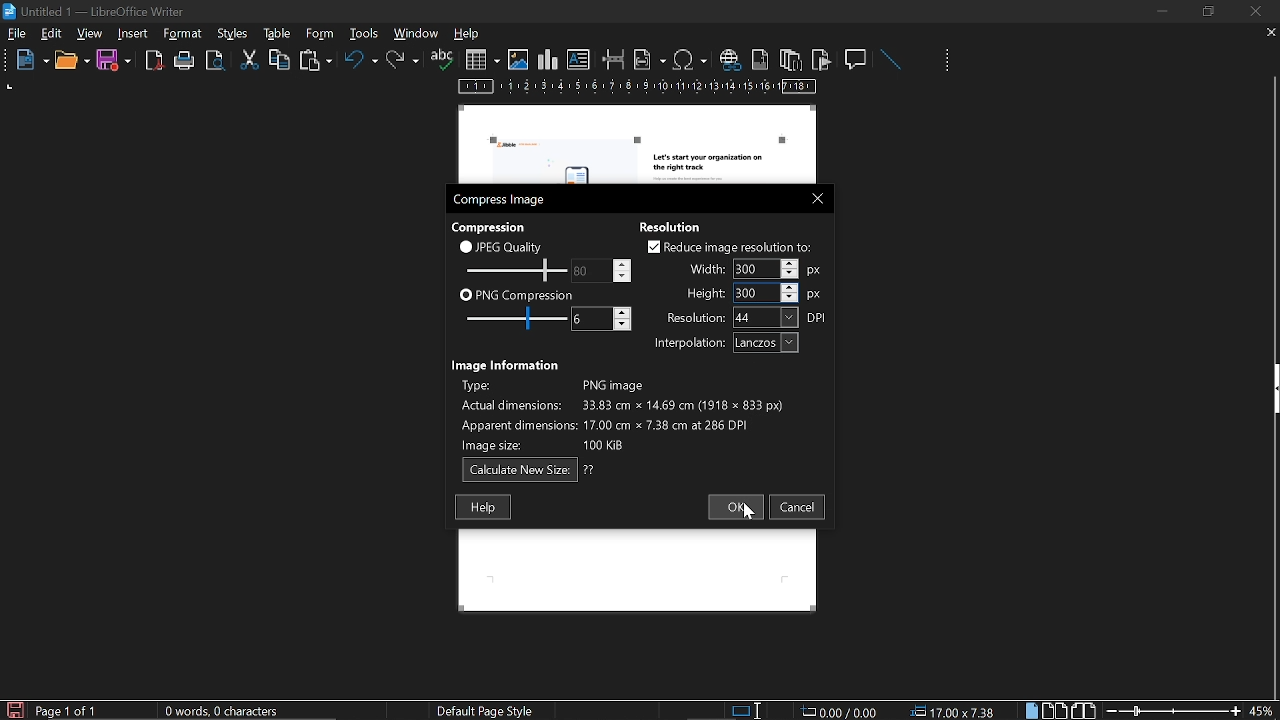 This screenshot has width=1280, height=720. Describe the element at coordinates (638, 88) in the screenshot. I see `scale` at that location.